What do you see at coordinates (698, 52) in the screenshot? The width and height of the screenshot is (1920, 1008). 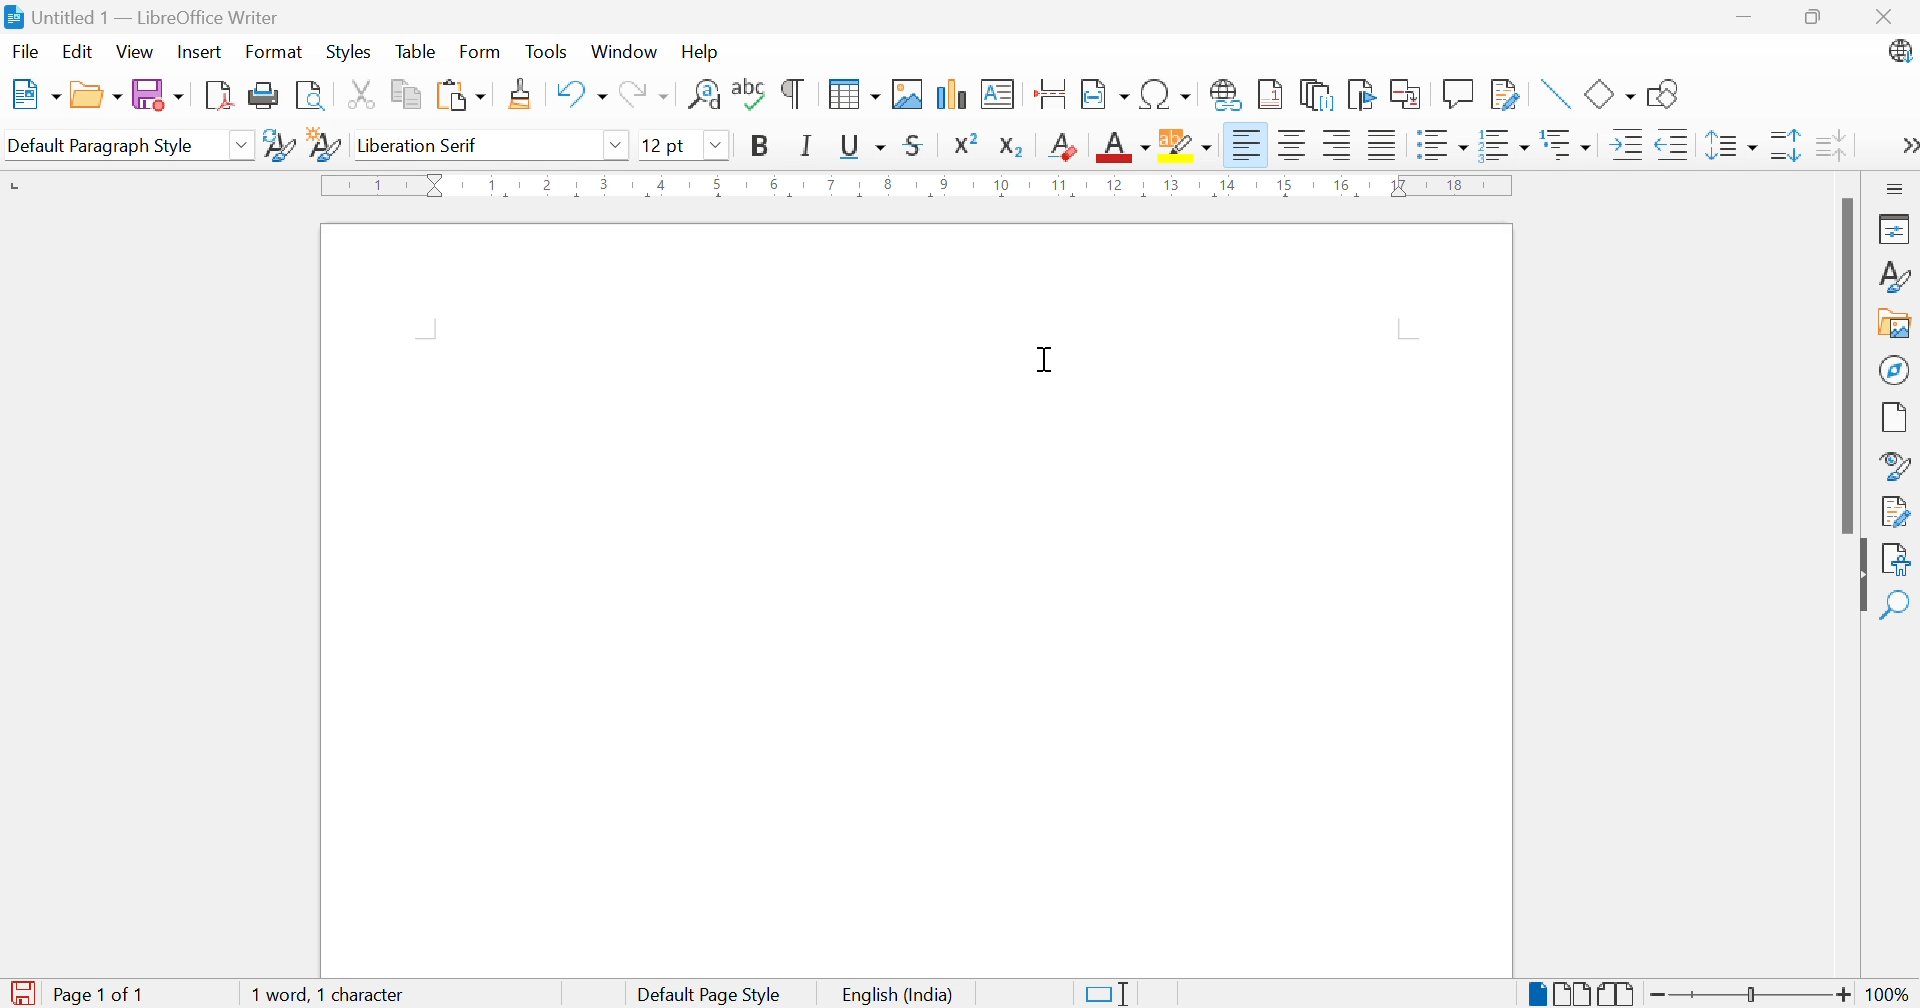 I see `Help` at bounding box center [698, 52].